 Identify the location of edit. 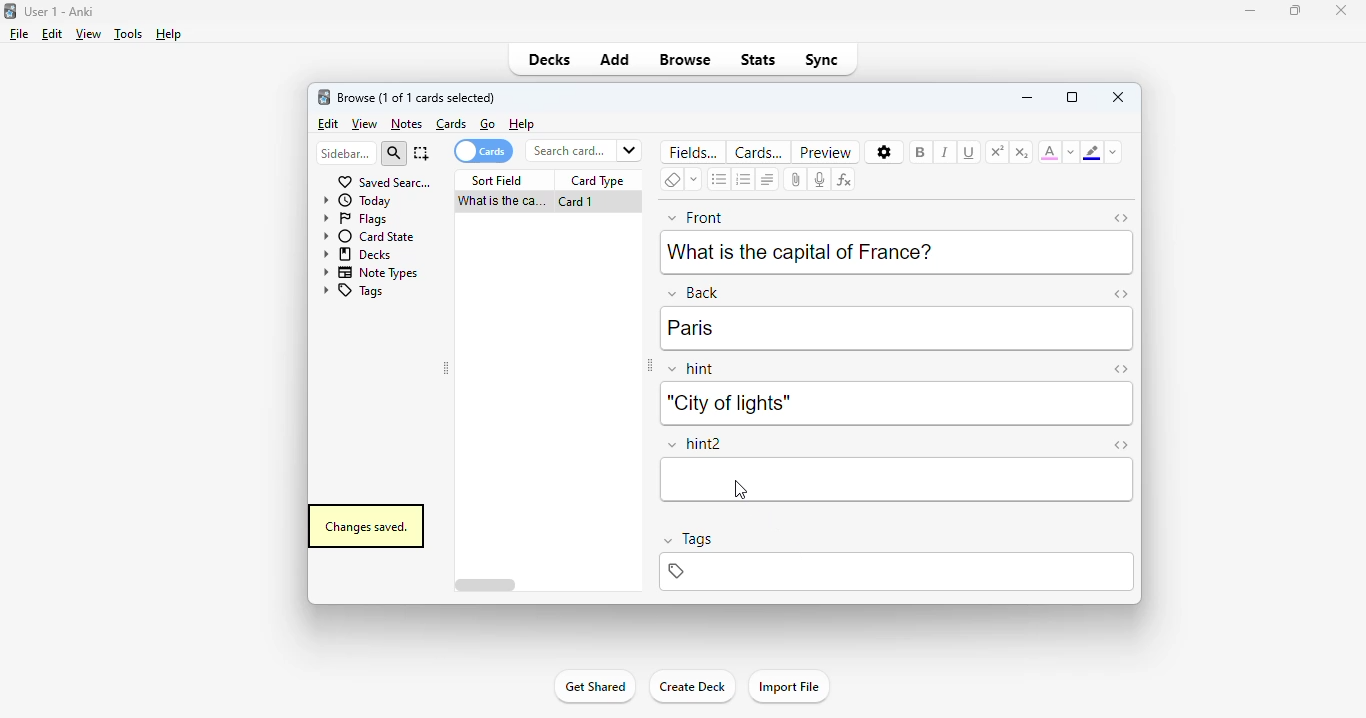
(52, 34).